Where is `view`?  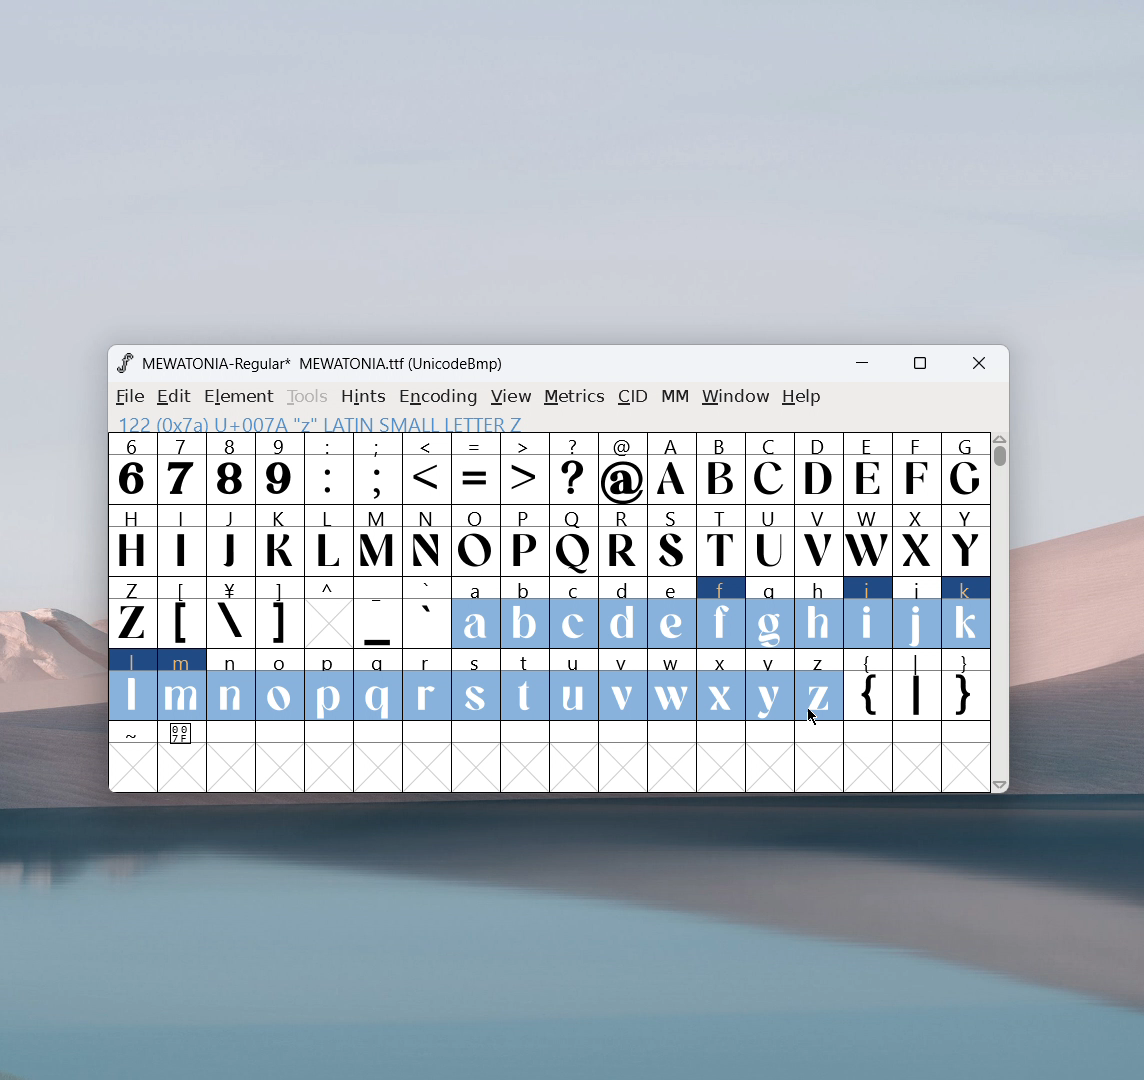
view is located at coordinates (511, 397).